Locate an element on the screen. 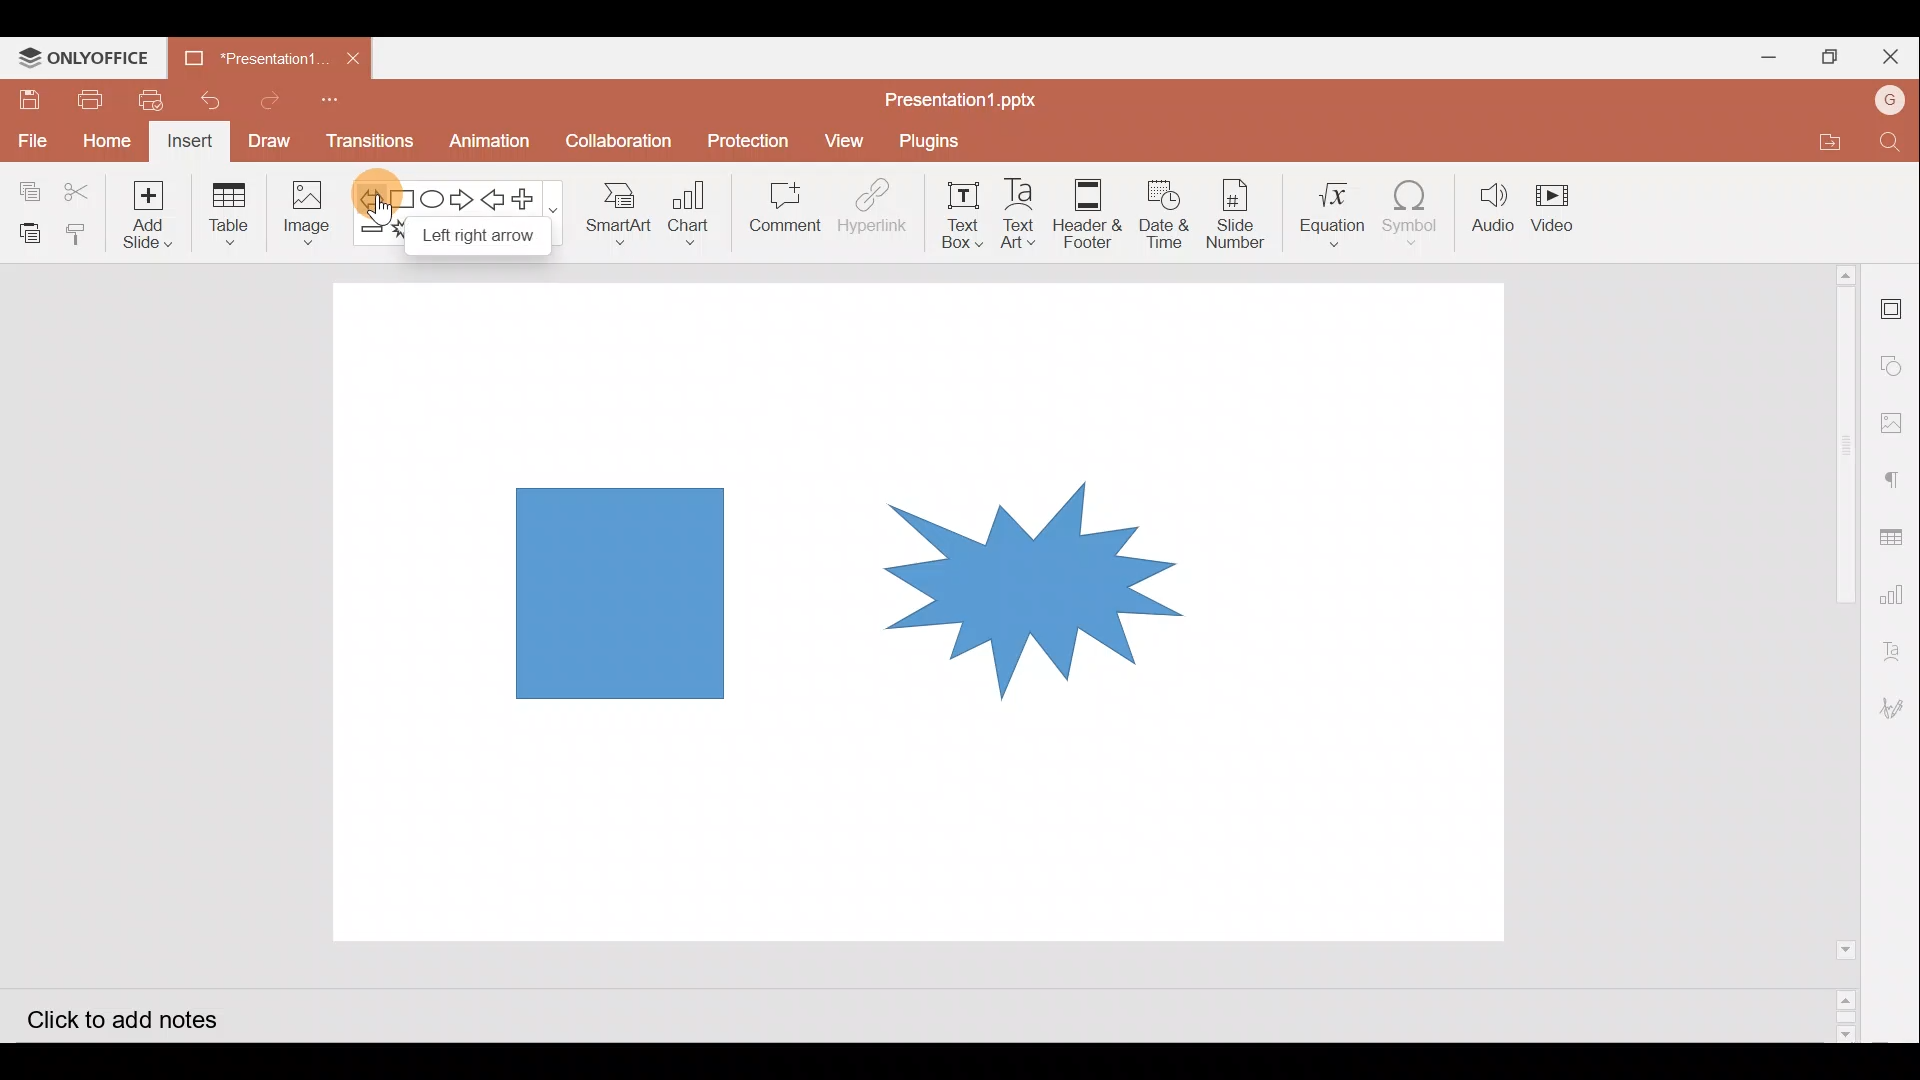 The image size is (1920, 1080). Paste is located at coordinates (28, 228).